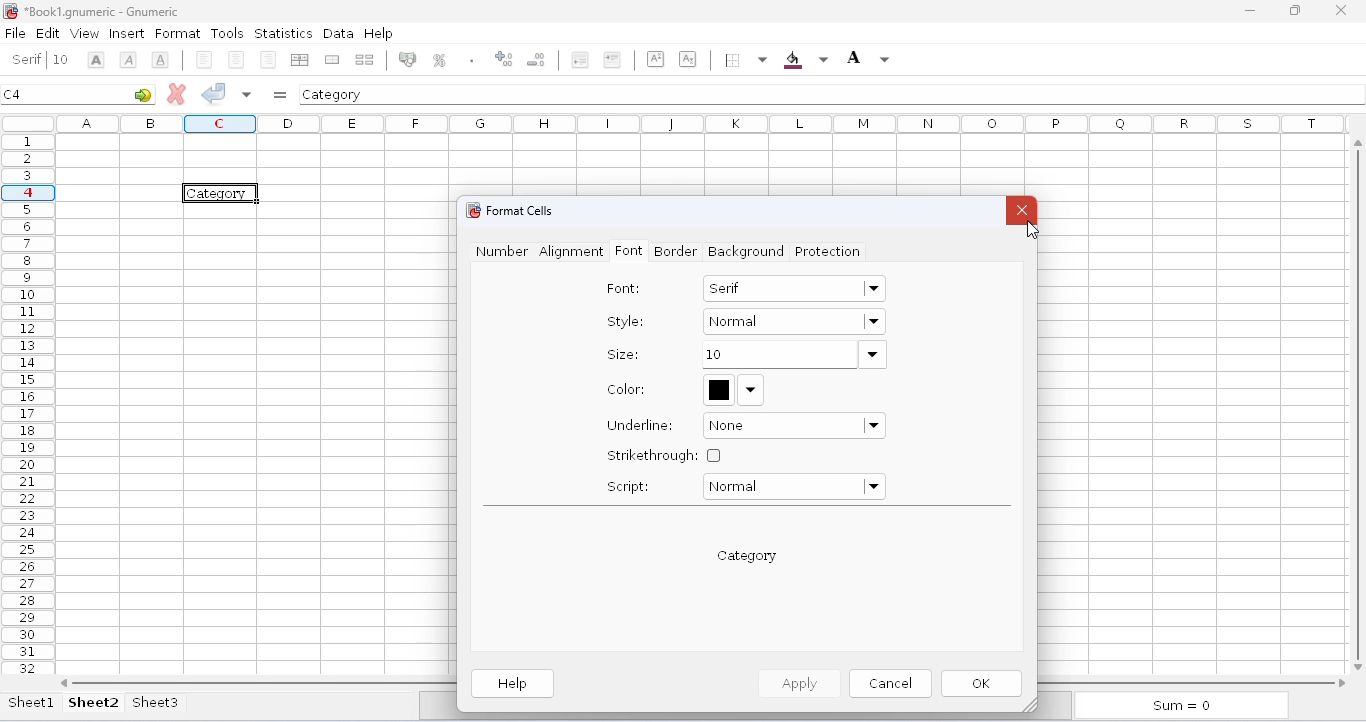 Image resolution: width=1366 pixels, height=722 pixels. I want to click on file, so click(15, 33).